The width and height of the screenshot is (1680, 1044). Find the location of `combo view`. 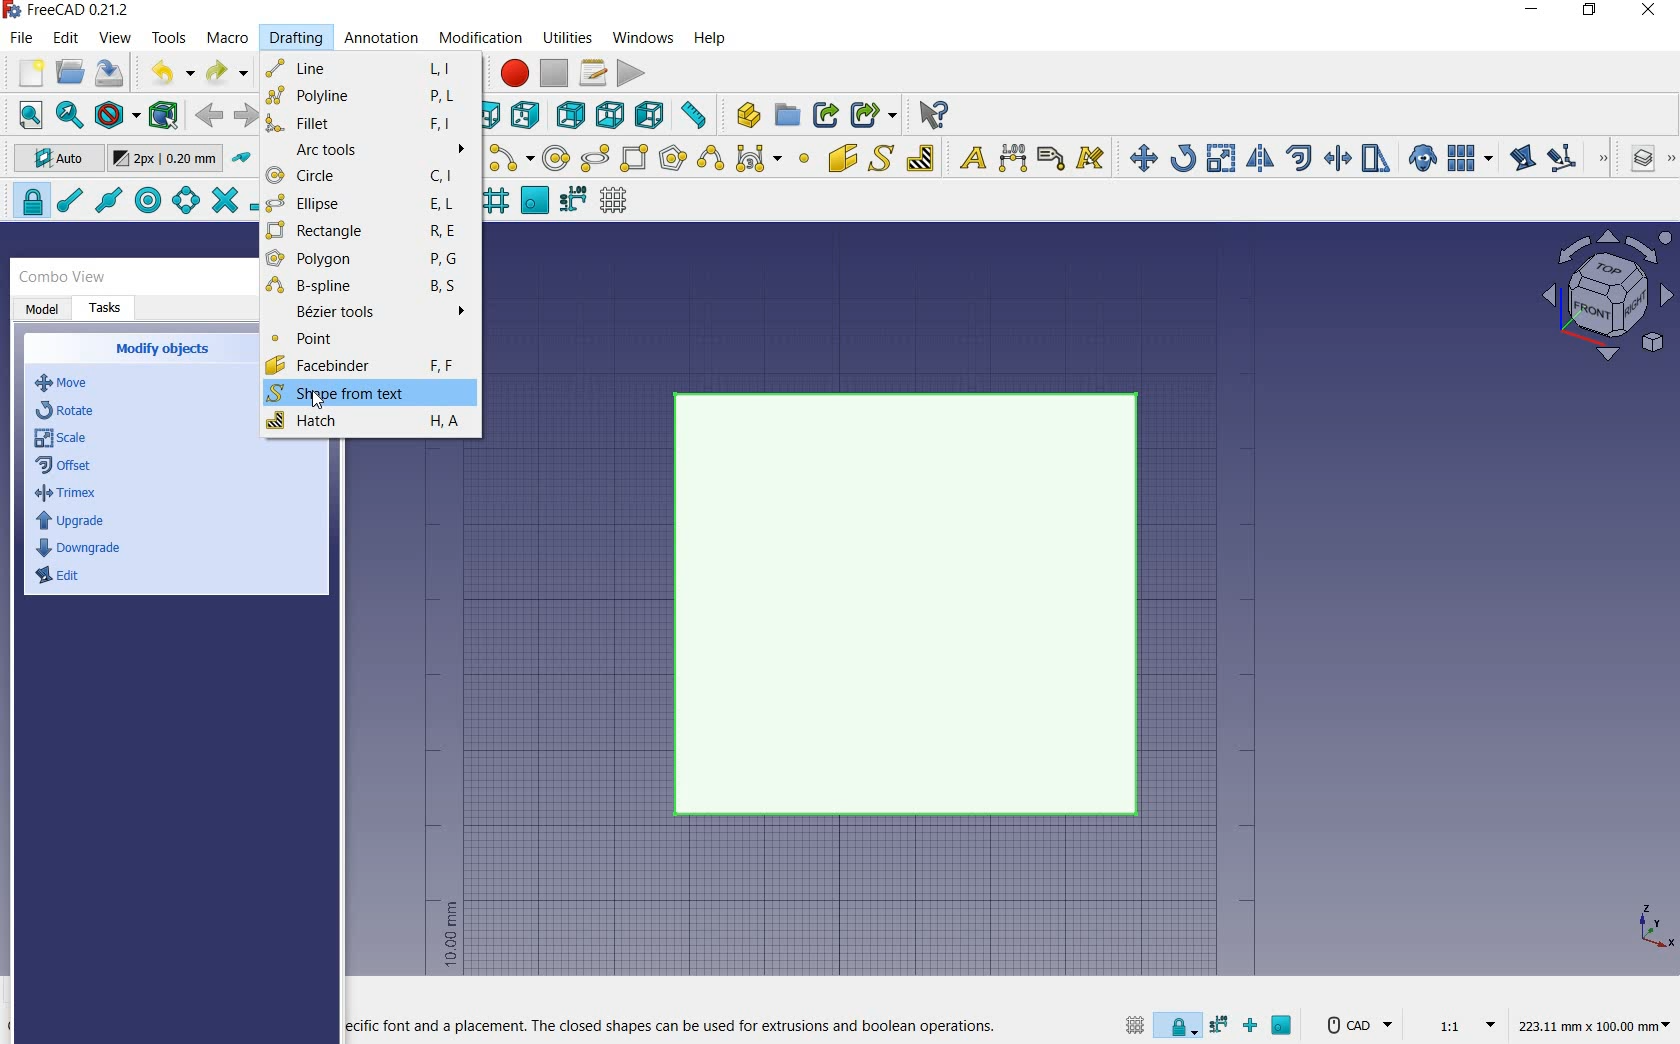

combo view is located at coordinates (63, 277).